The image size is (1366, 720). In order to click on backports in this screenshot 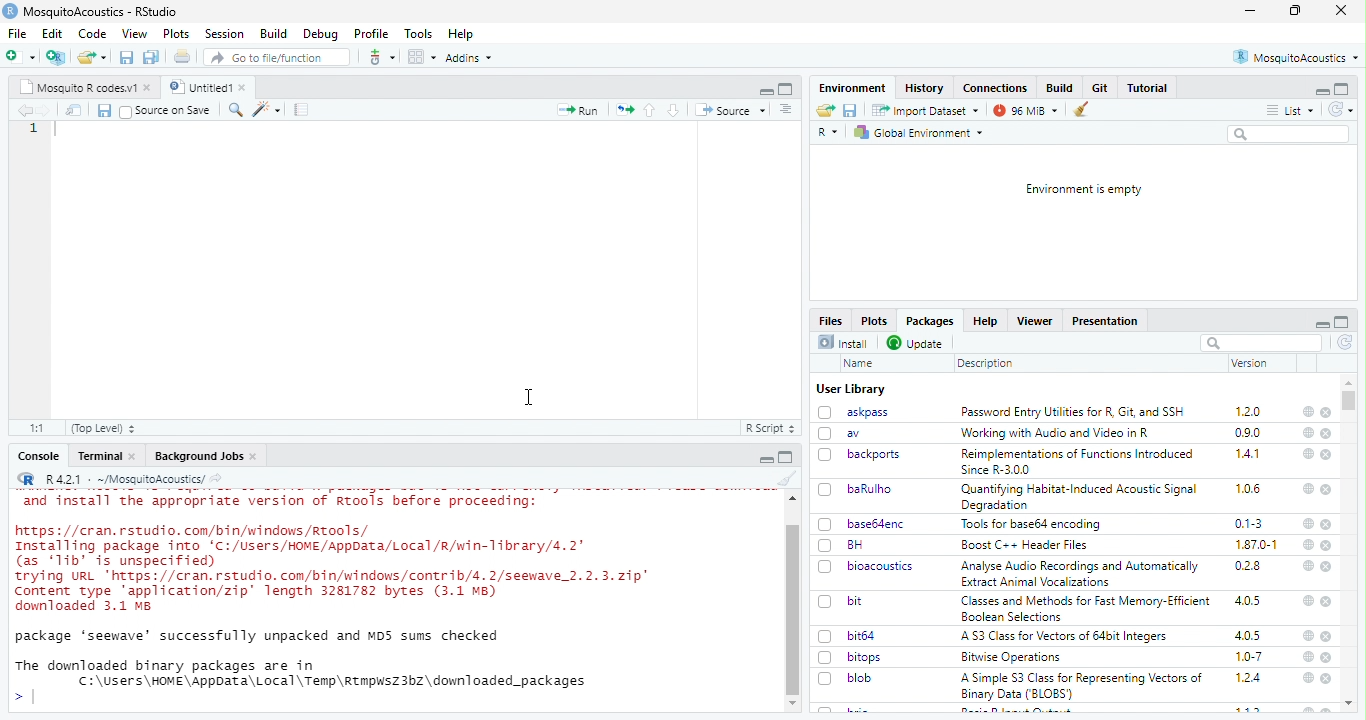, I will do `click(874, 455)`.